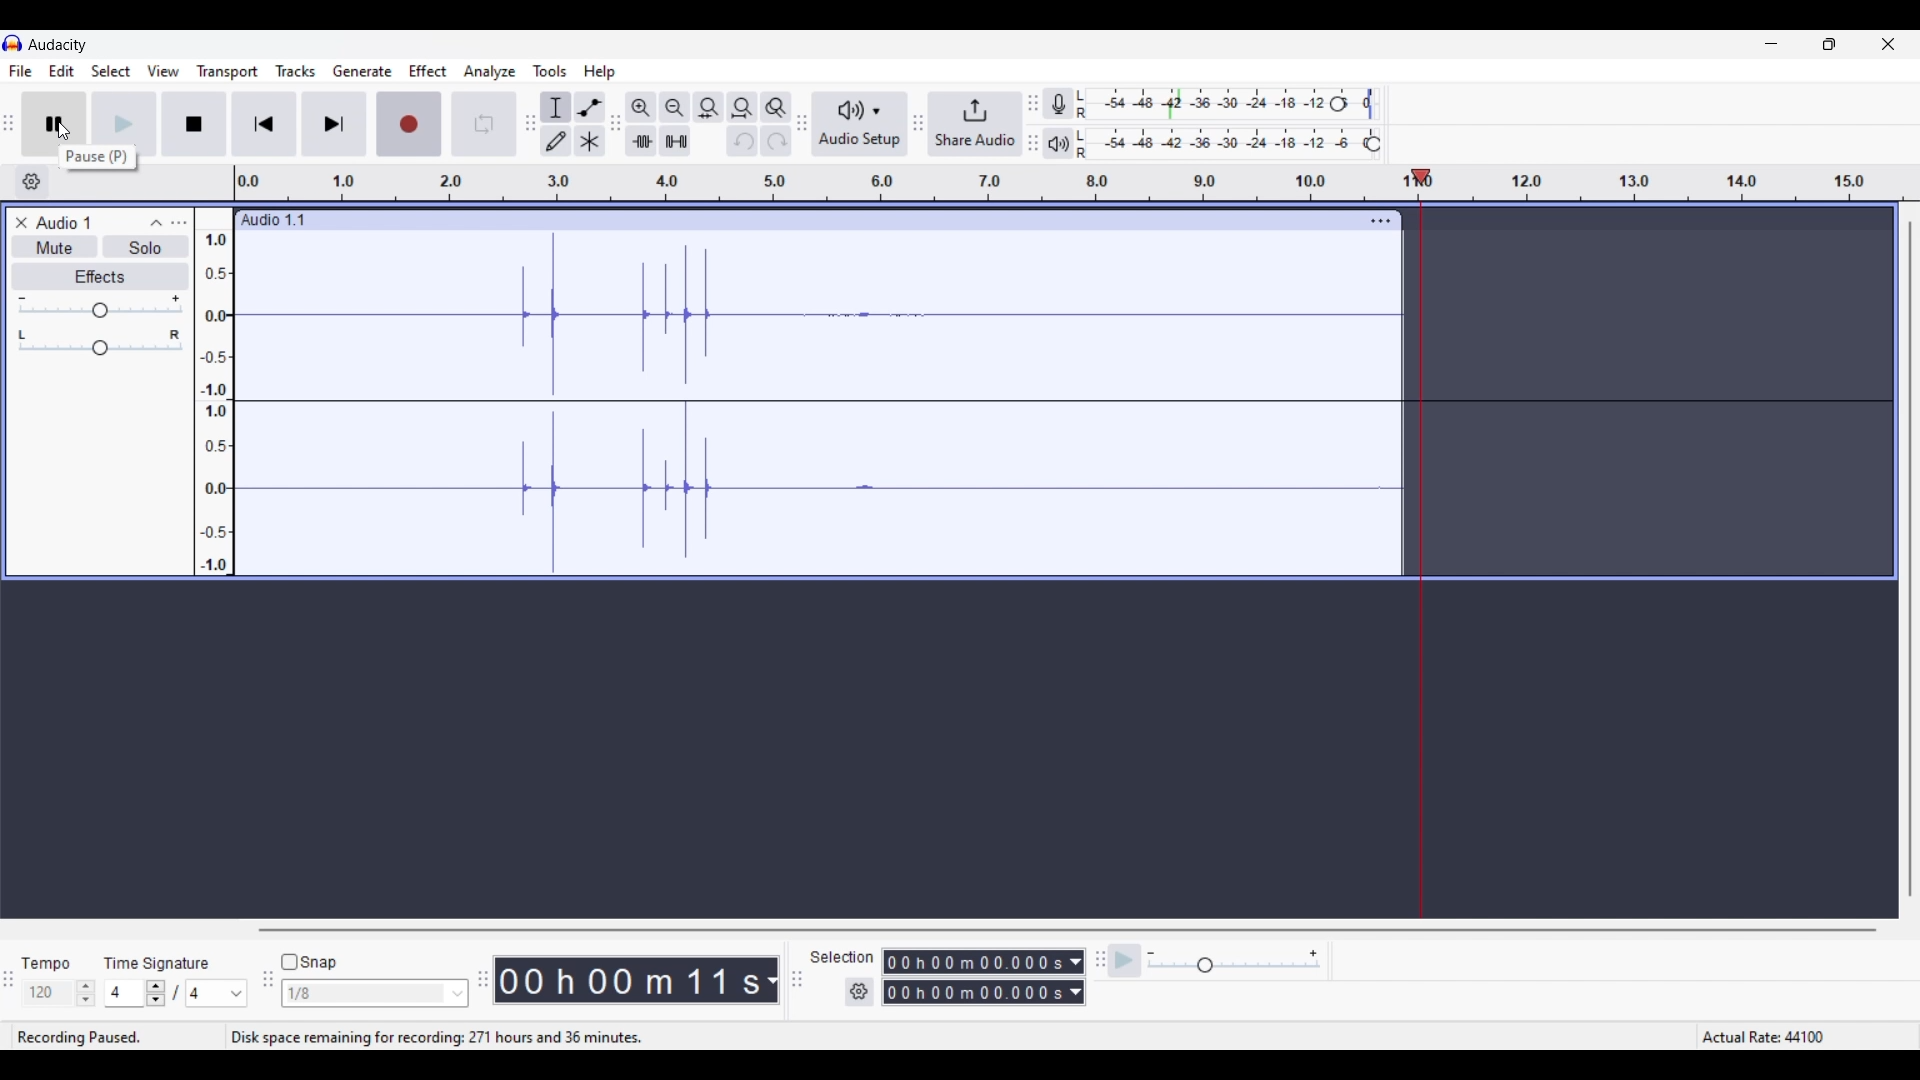 Image resolution: width=1920 pixels, height=1080 pixels. What do you see at coordinates (486, 118) in the screenshot?
I see `Enable looping` at bounding box center [486, 118].